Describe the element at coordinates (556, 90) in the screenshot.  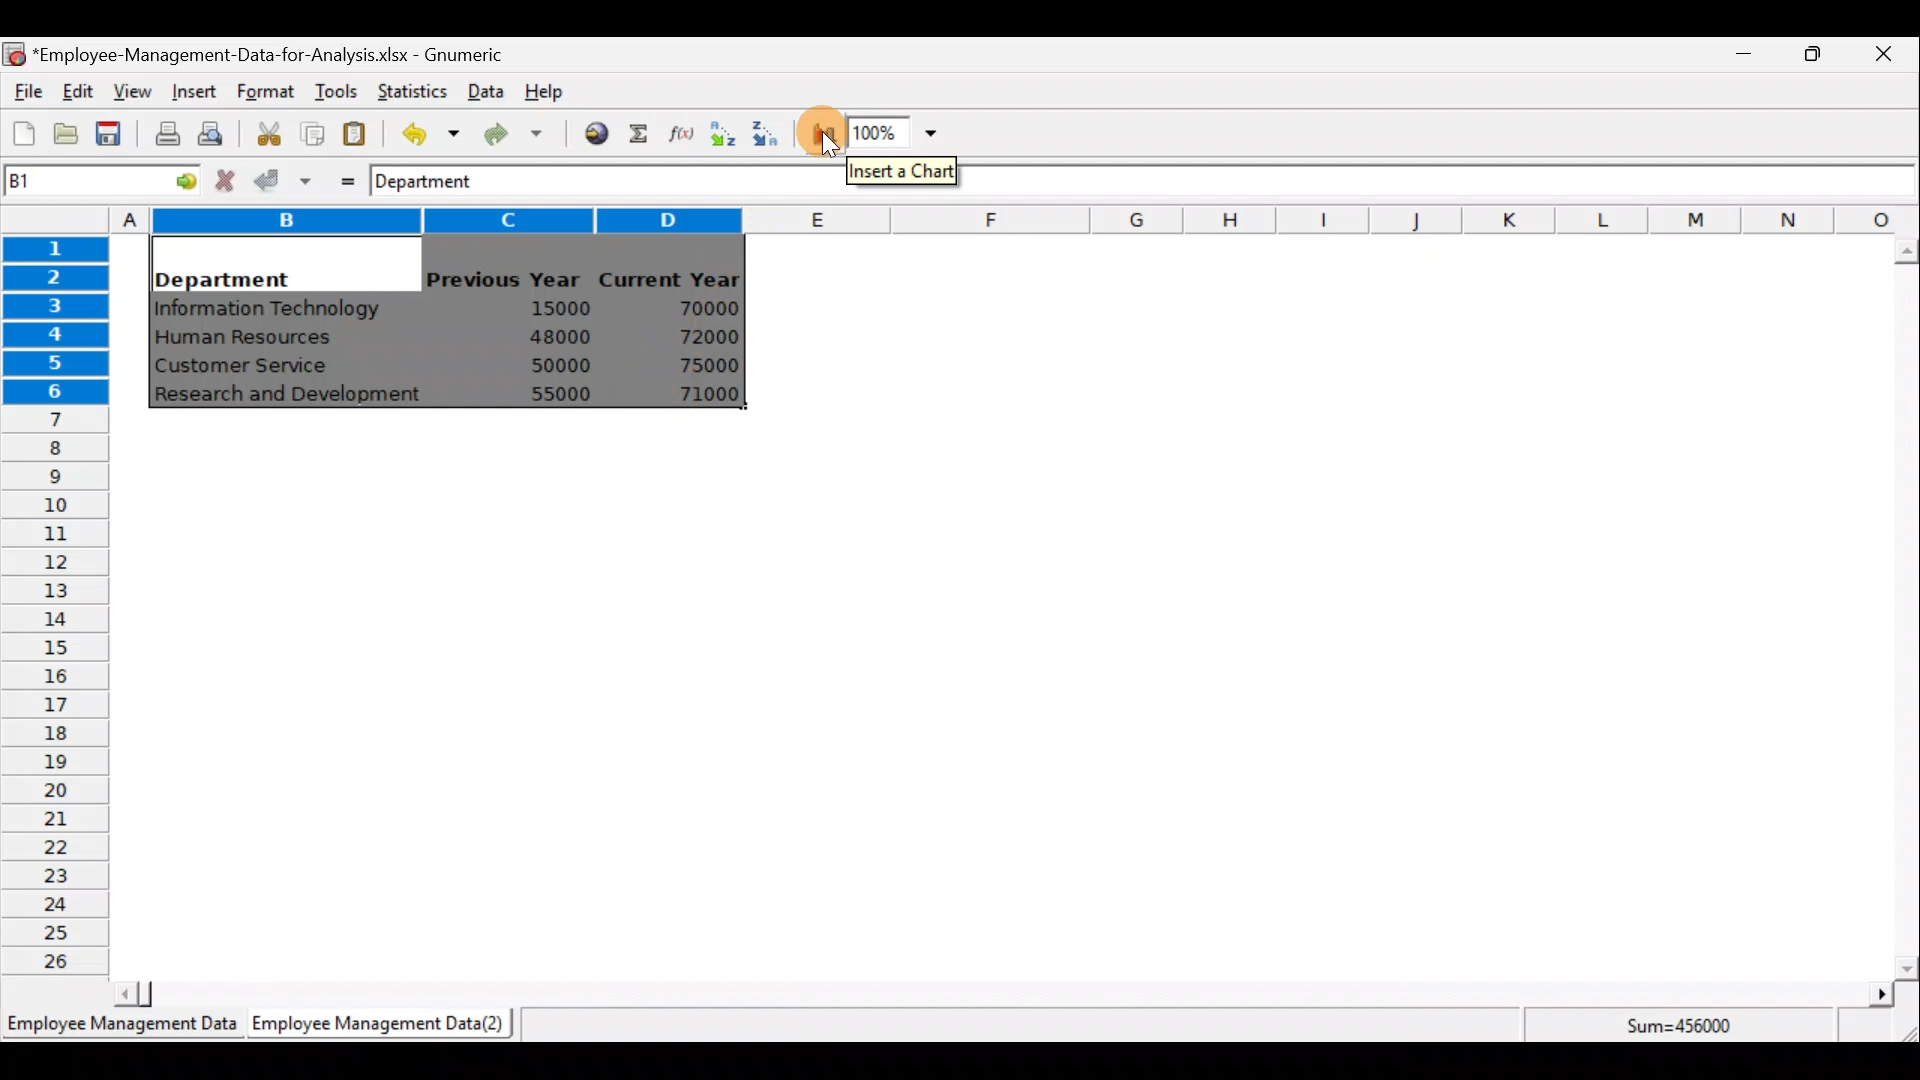
I see `Help` at that location.